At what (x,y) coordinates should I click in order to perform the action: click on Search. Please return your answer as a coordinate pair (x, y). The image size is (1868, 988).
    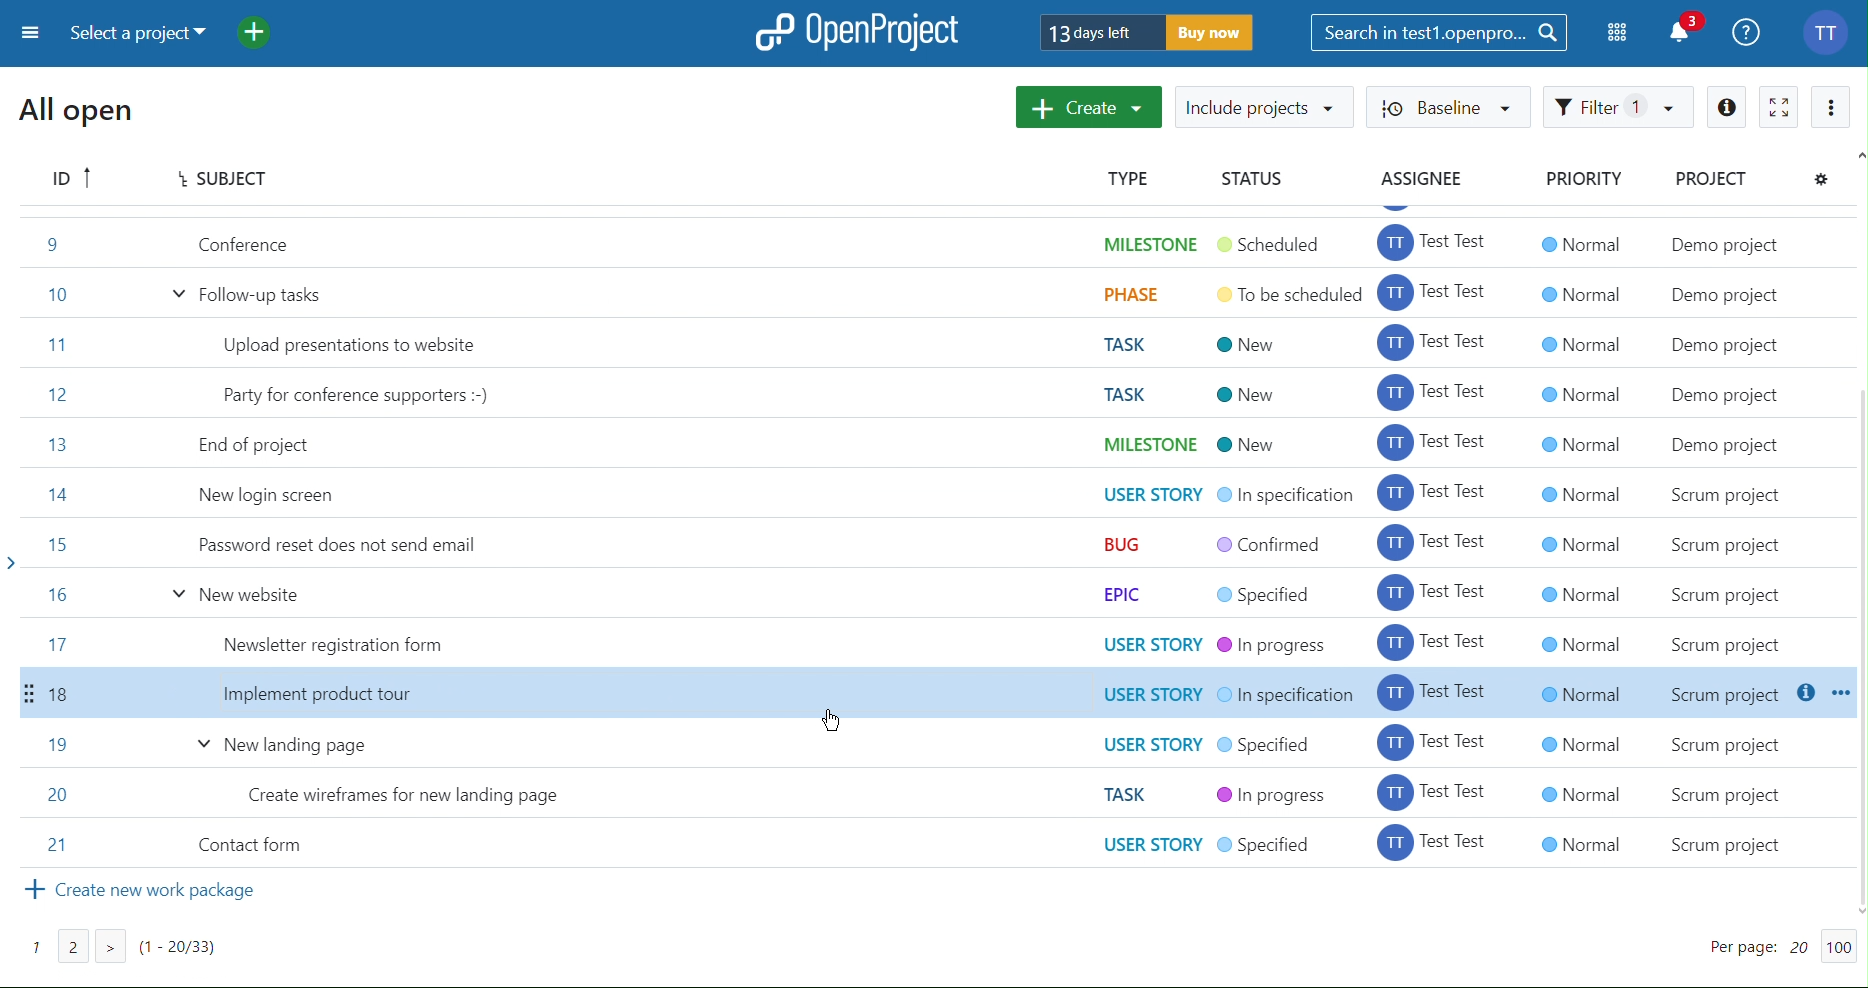
    Looking at the image, I should click on (1440, 32).